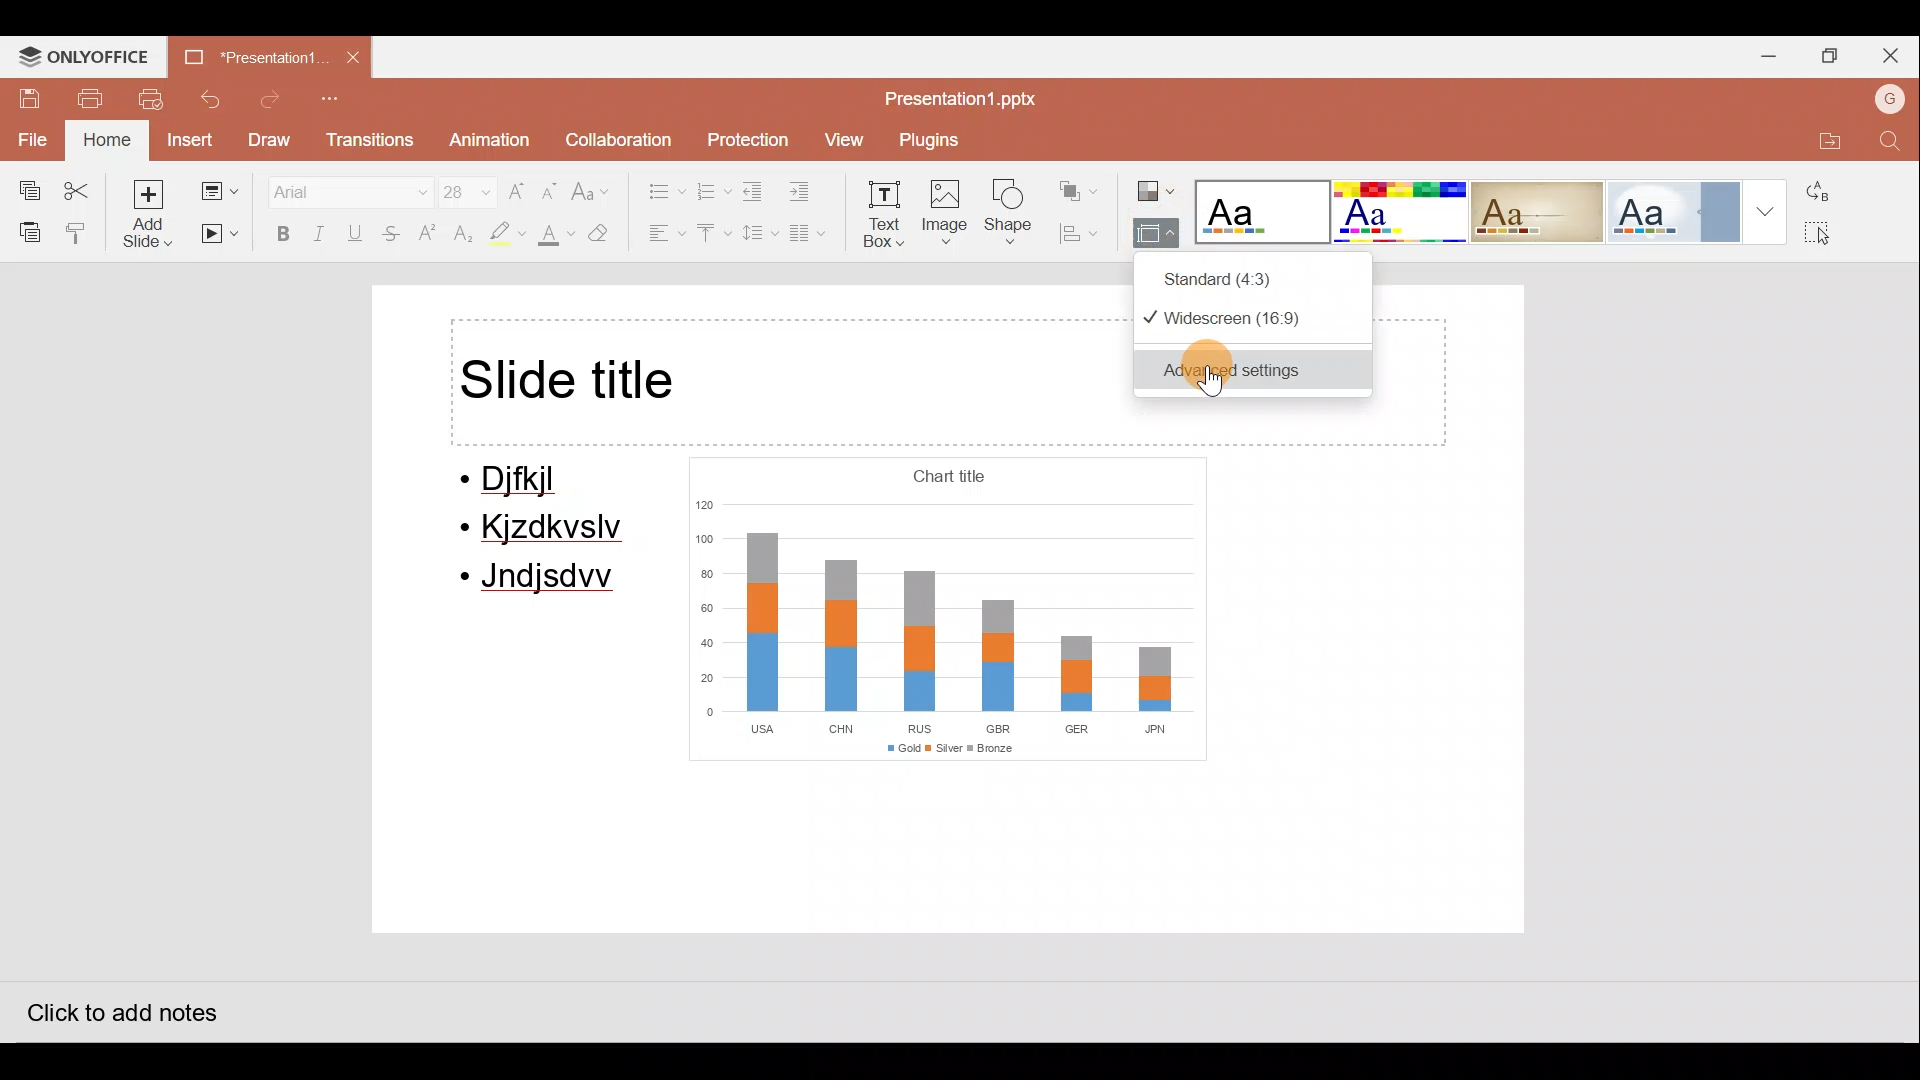 The width and height of the screenshot is (1920, 1080). I want to click on Vertical align, so click(712, 235).